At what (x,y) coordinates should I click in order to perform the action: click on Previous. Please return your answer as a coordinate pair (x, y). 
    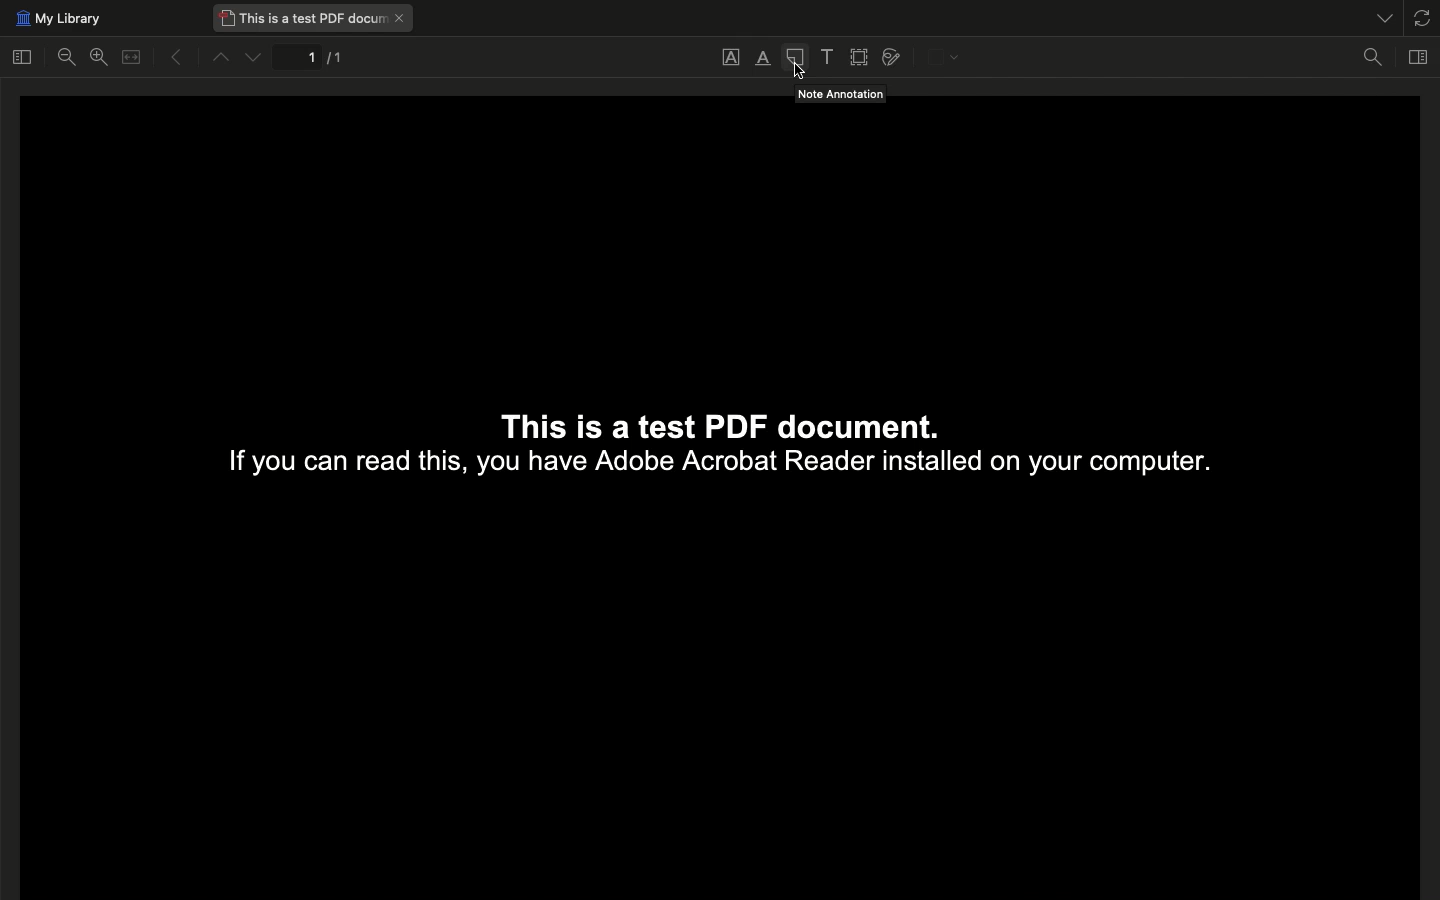
    Looking at the image, I should click on (169, 58).